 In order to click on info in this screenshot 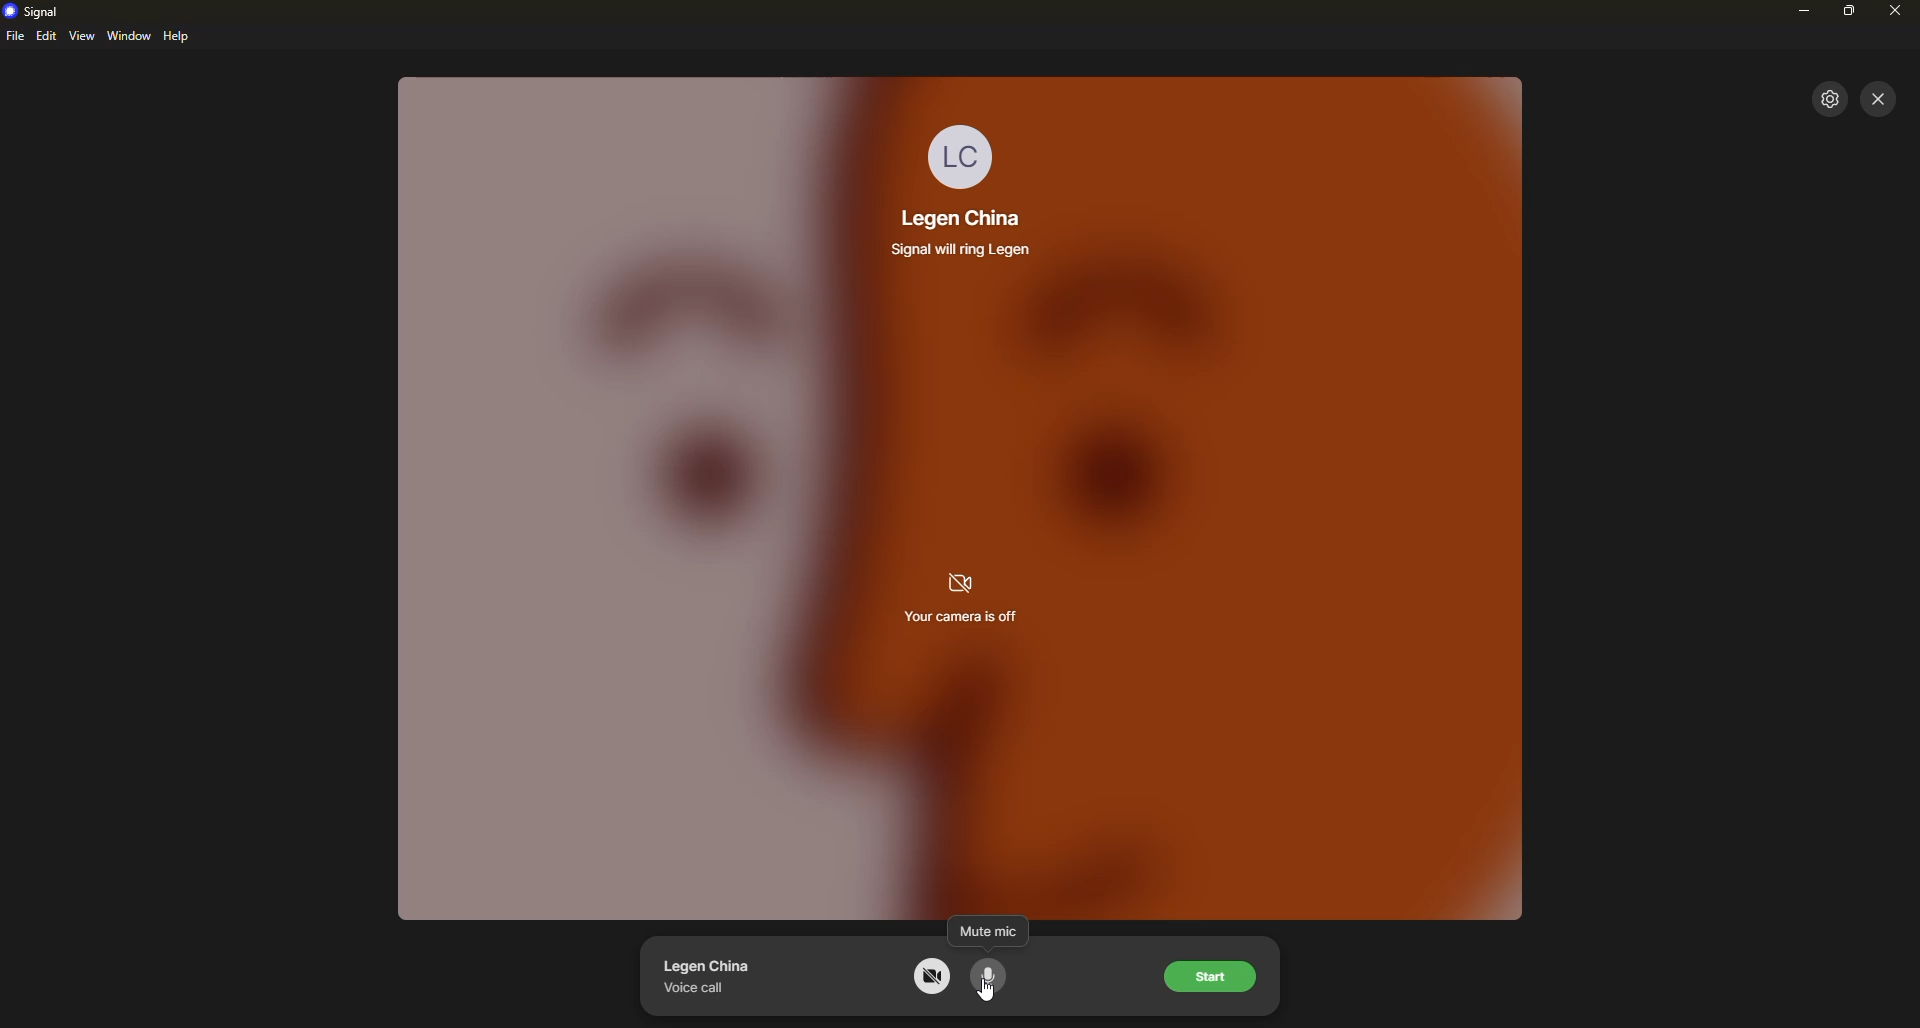, I will do `click(966, 248)`.